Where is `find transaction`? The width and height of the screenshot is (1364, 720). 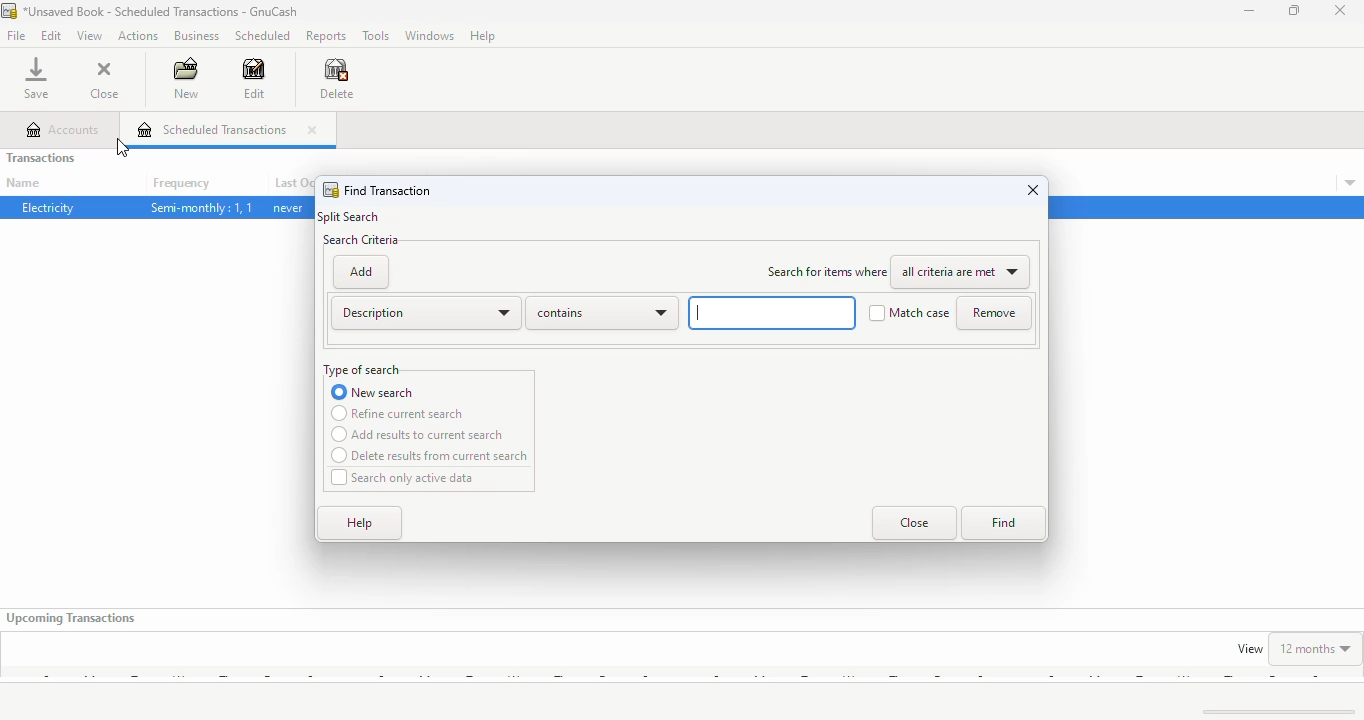
find transaction is located at coordinates (388, 191).